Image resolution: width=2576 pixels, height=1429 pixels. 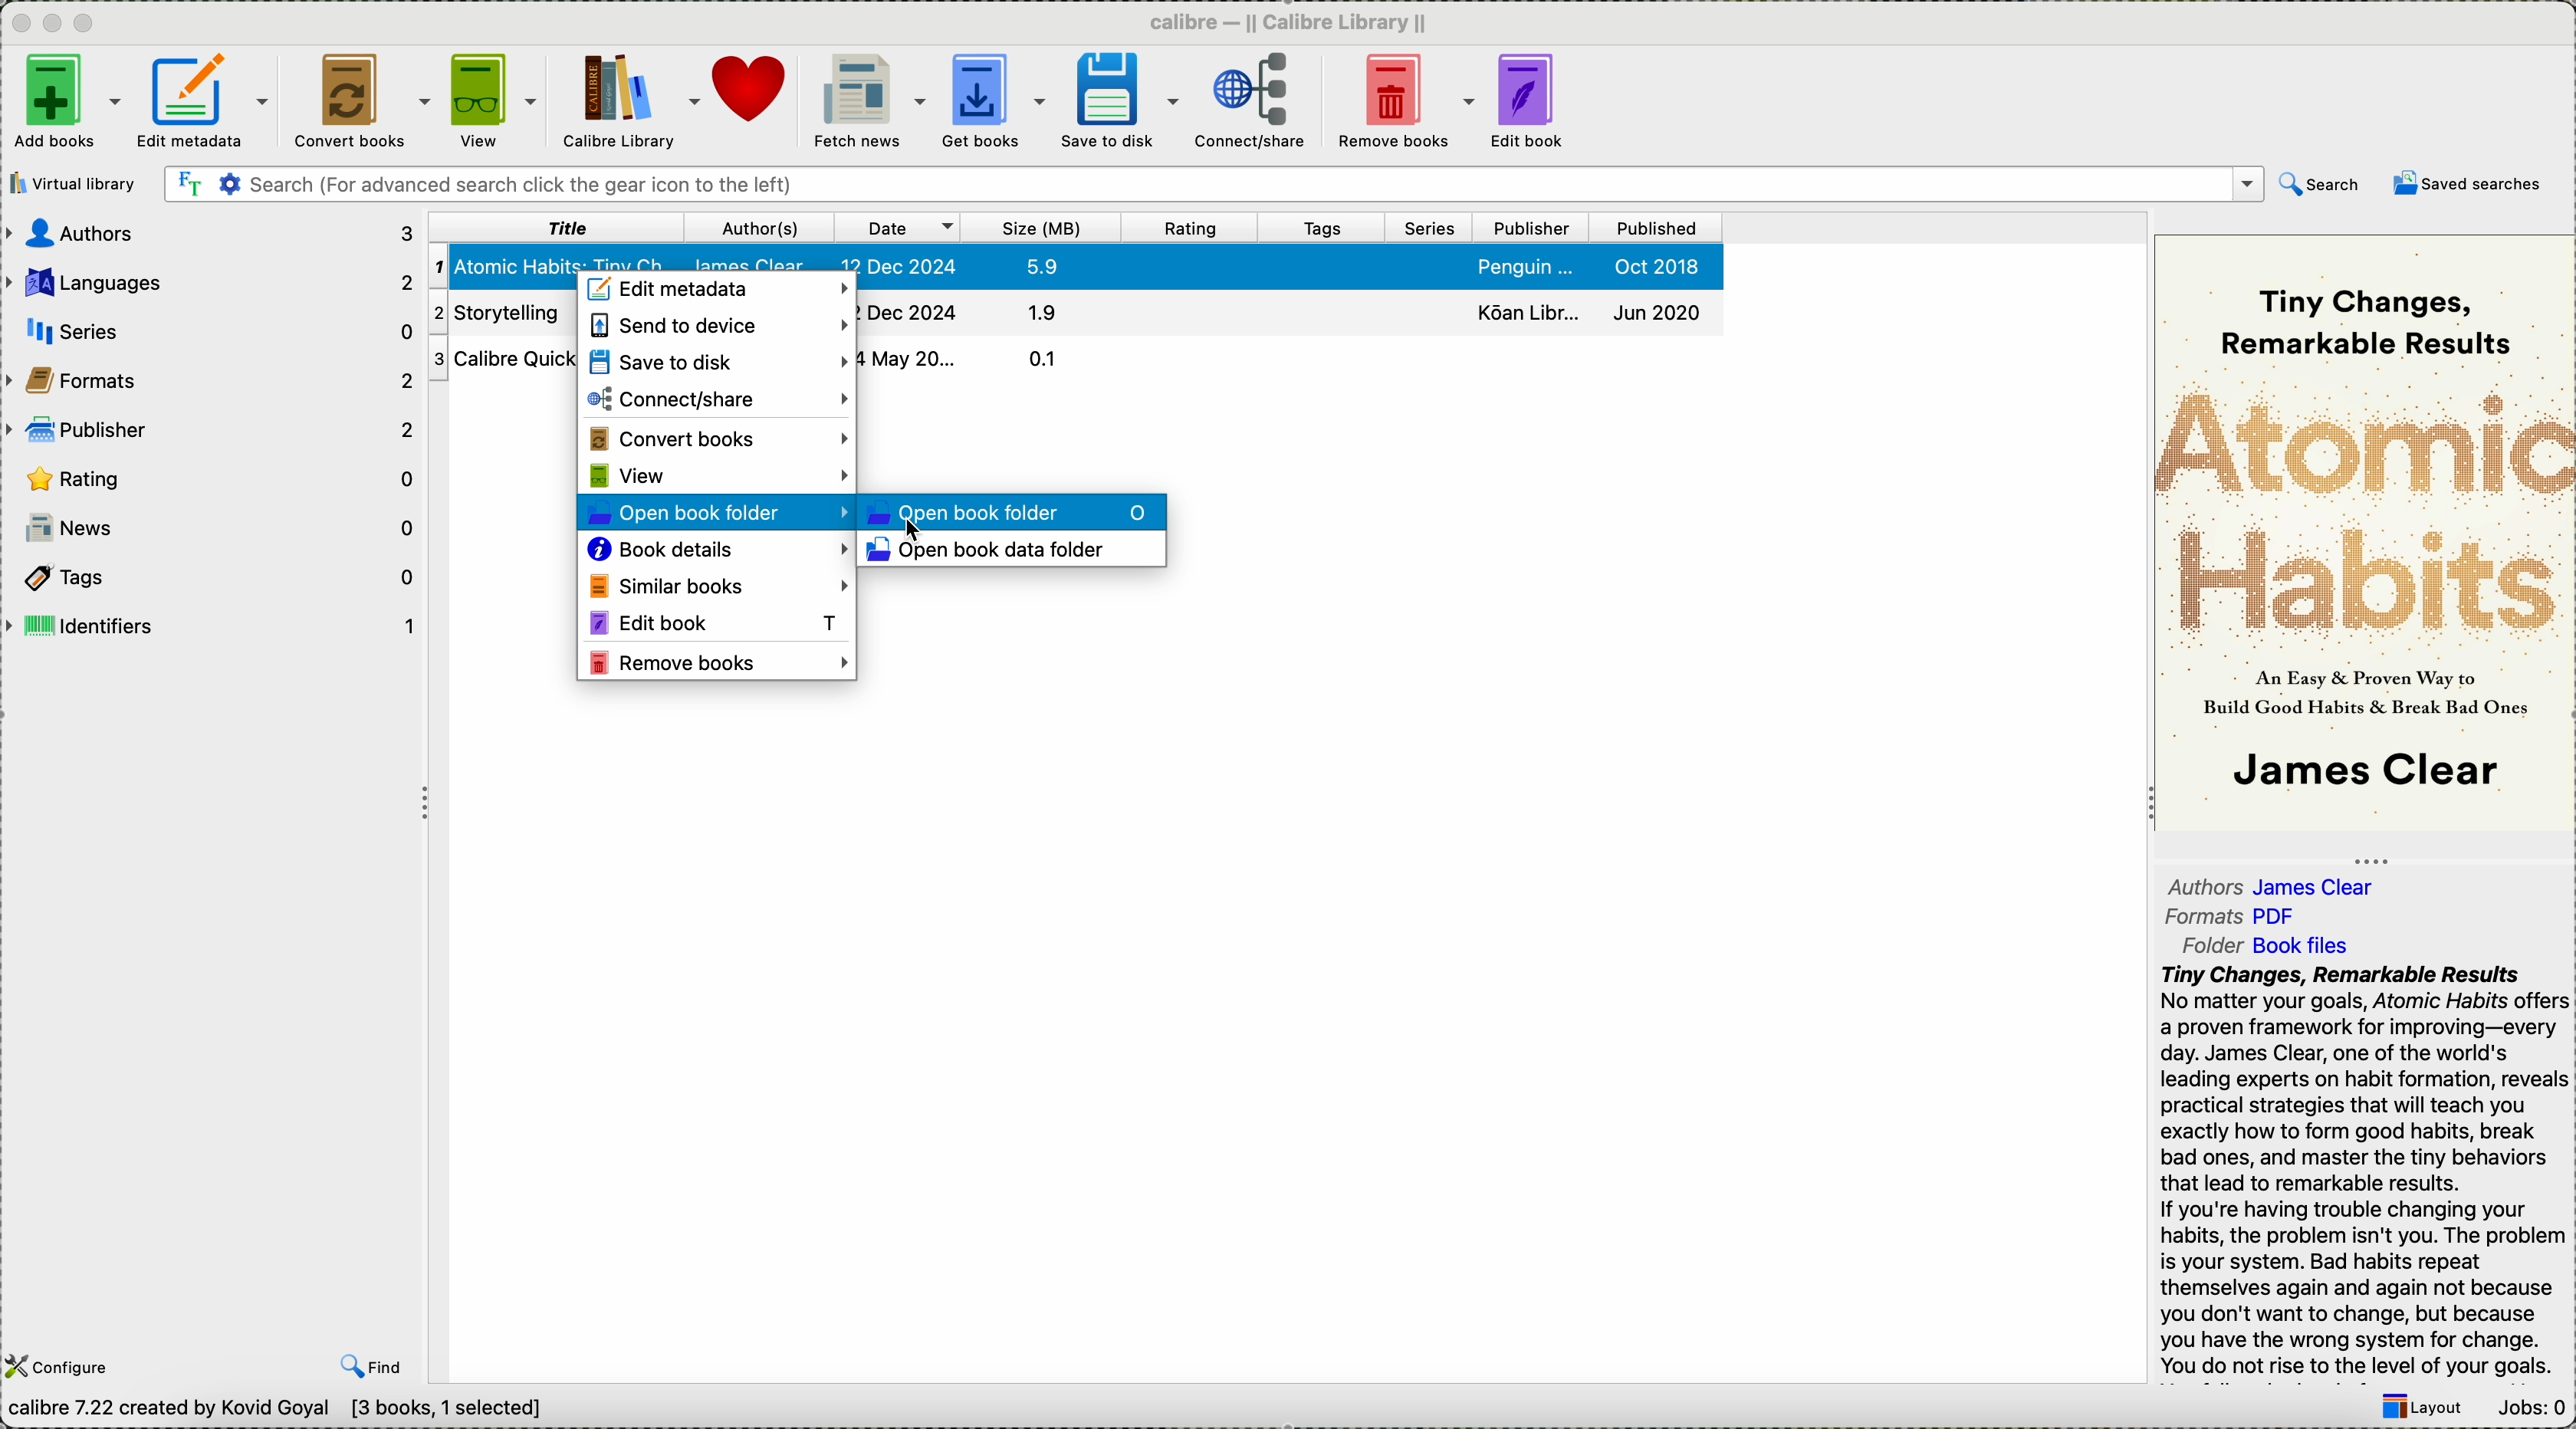 I want to click on details, so click(x=963, y=356).